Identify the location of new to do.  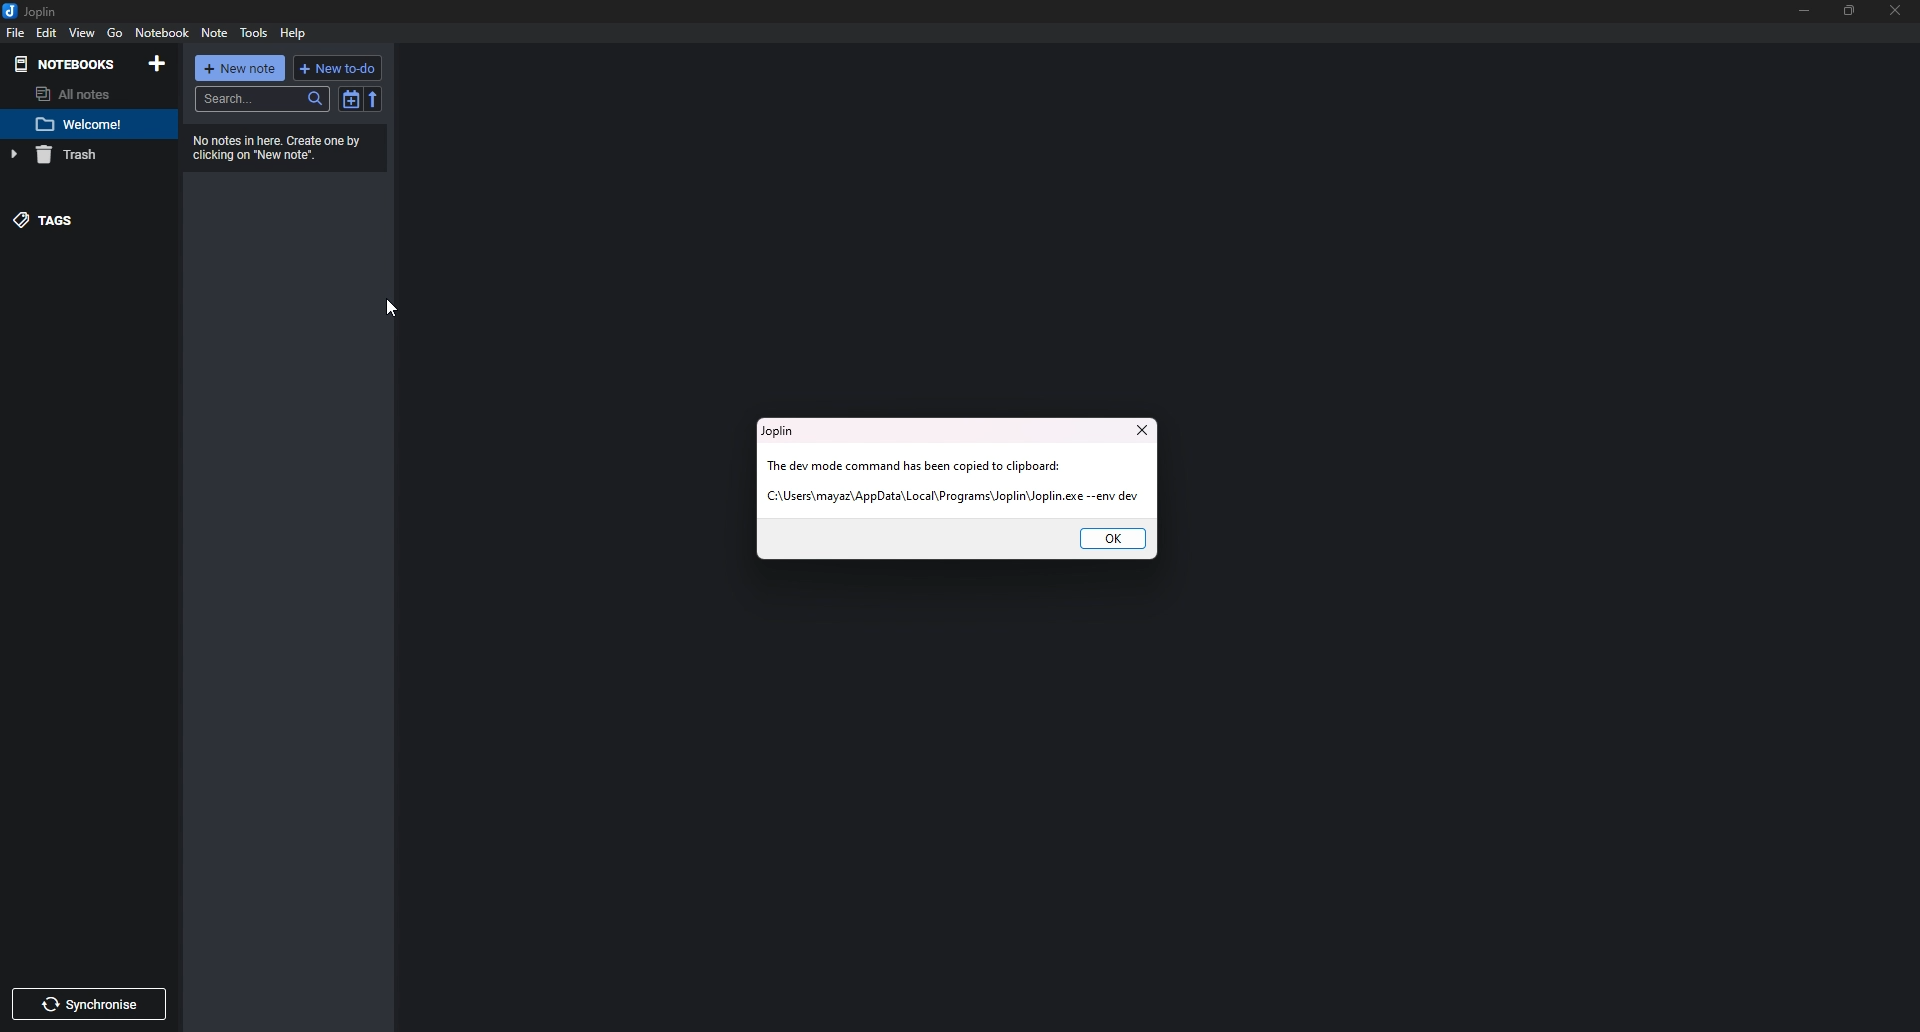
(338, 67).